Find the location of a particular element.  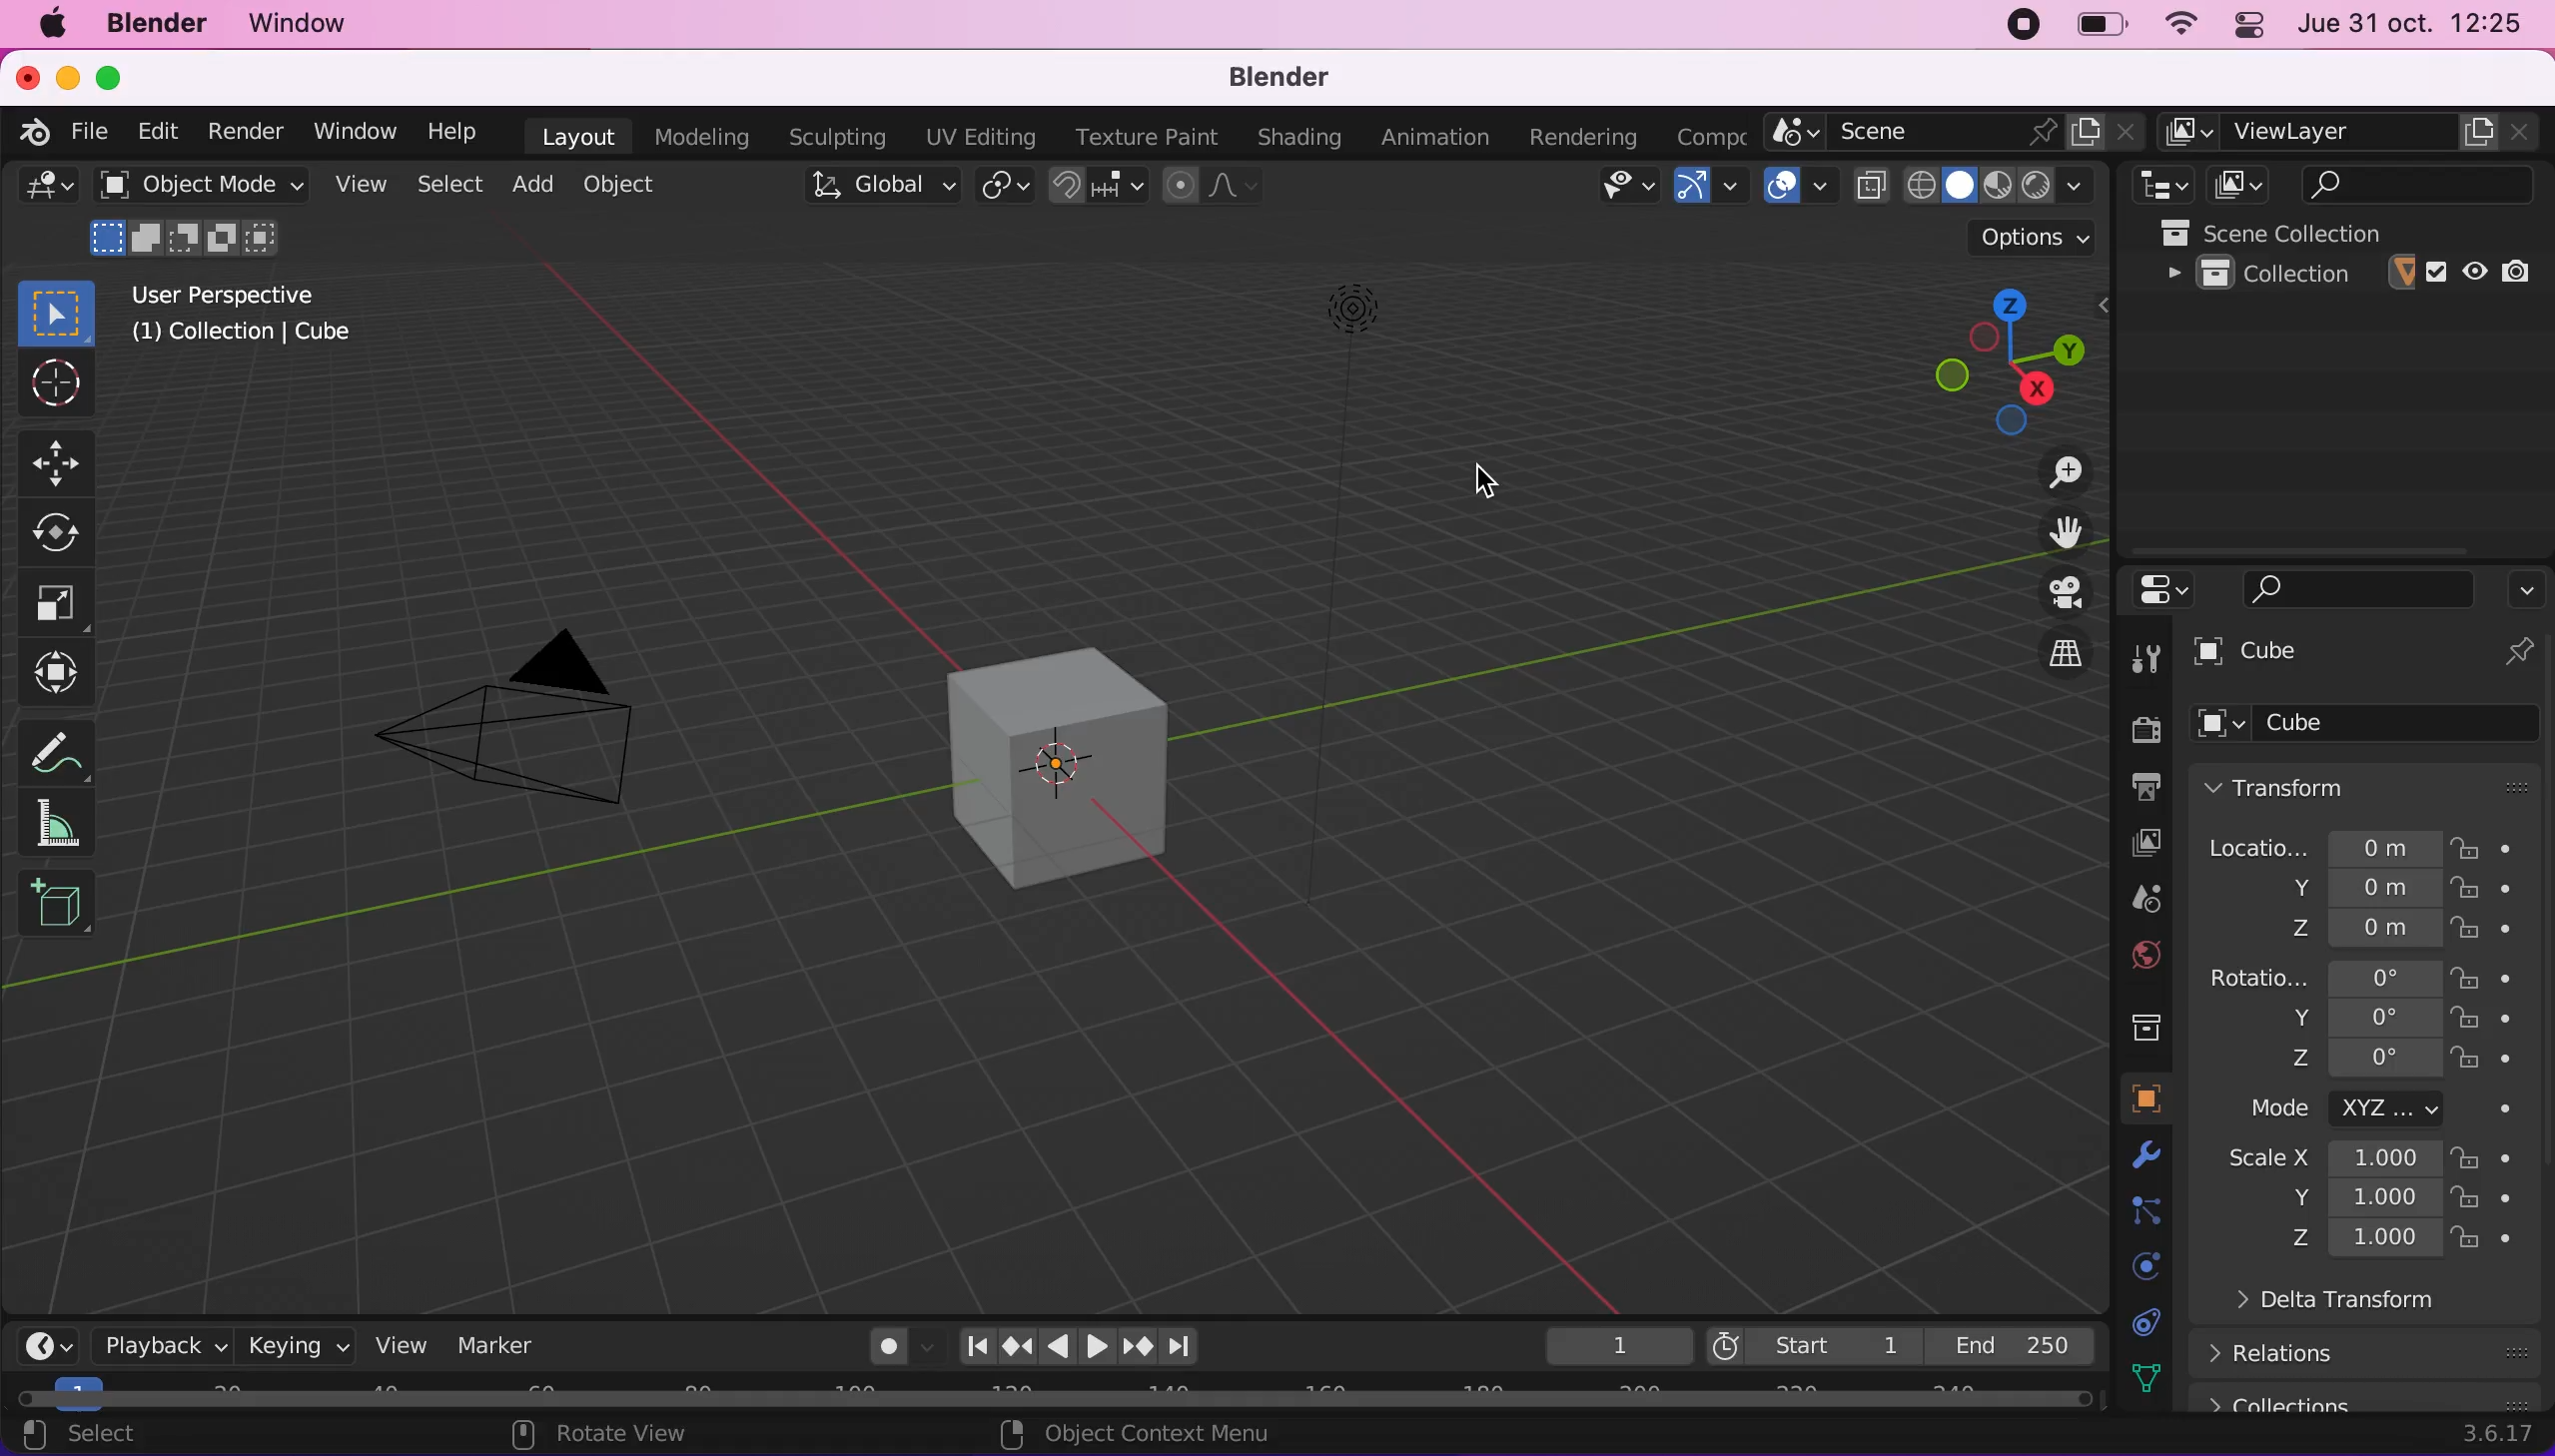

 is located at coordinates (2149, 655).